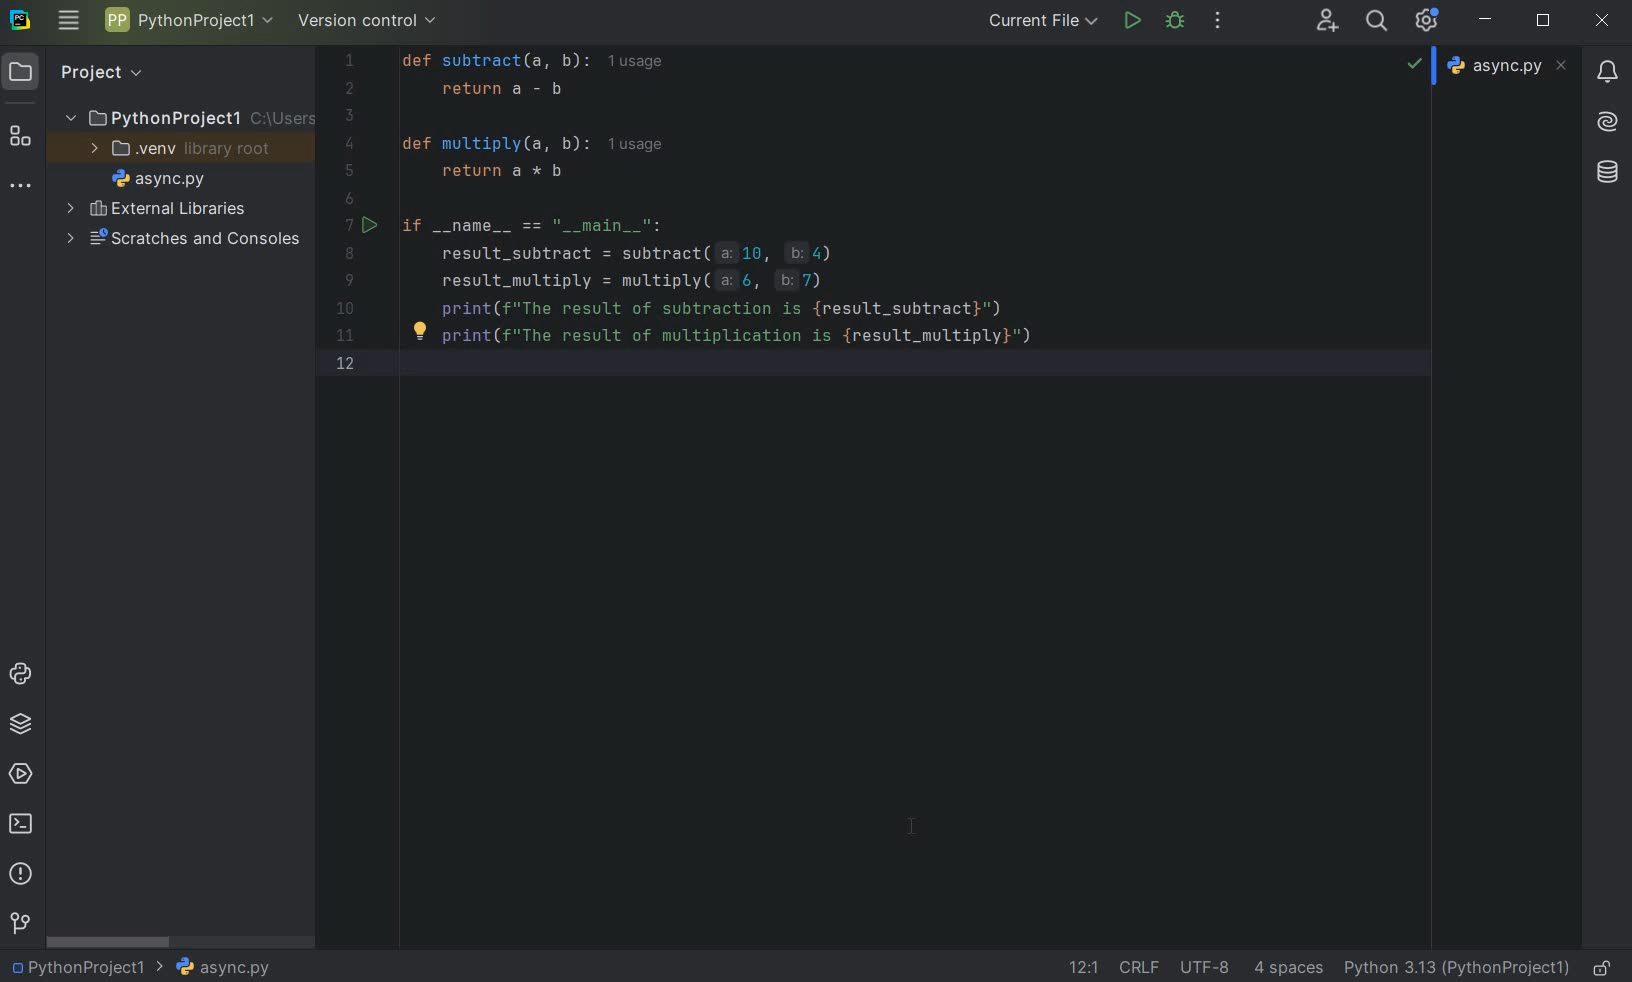  Describe the element at coordinates (22, 21) in the screenshot. I see `SYSTEM LOGO` at that location.